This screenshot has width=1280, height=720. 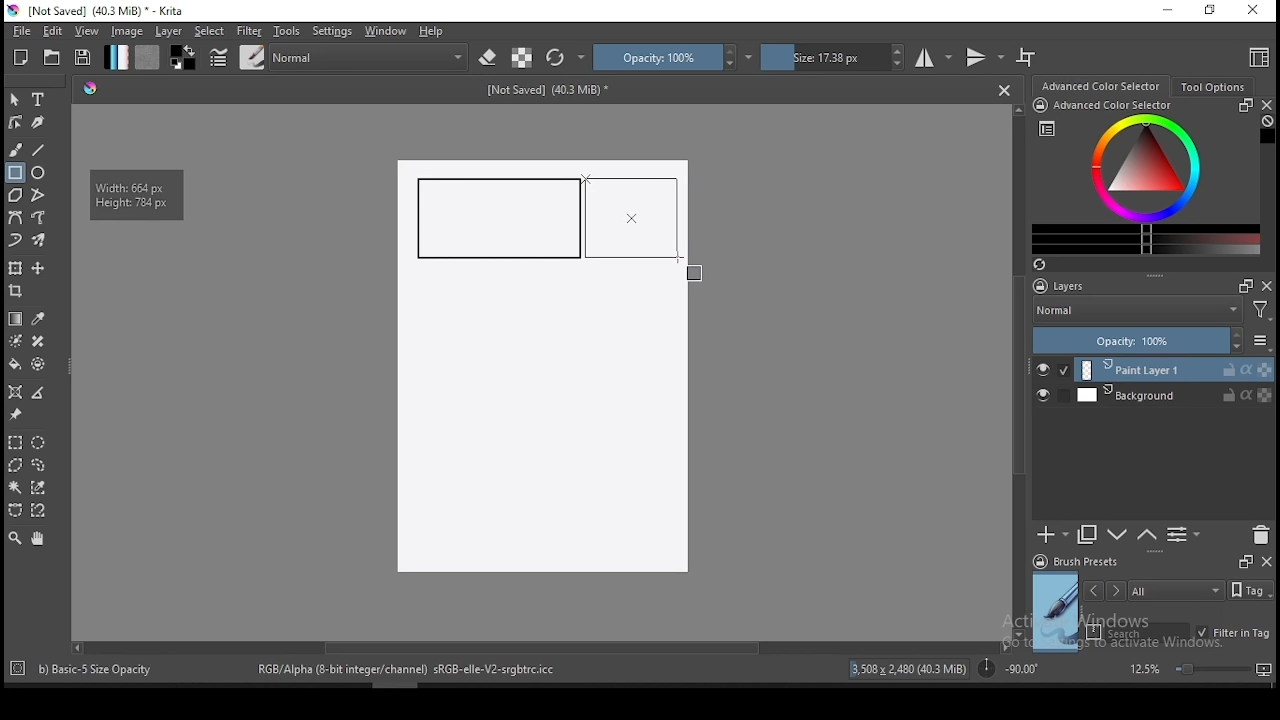 I want to click on select, so click(x=210, y=31).